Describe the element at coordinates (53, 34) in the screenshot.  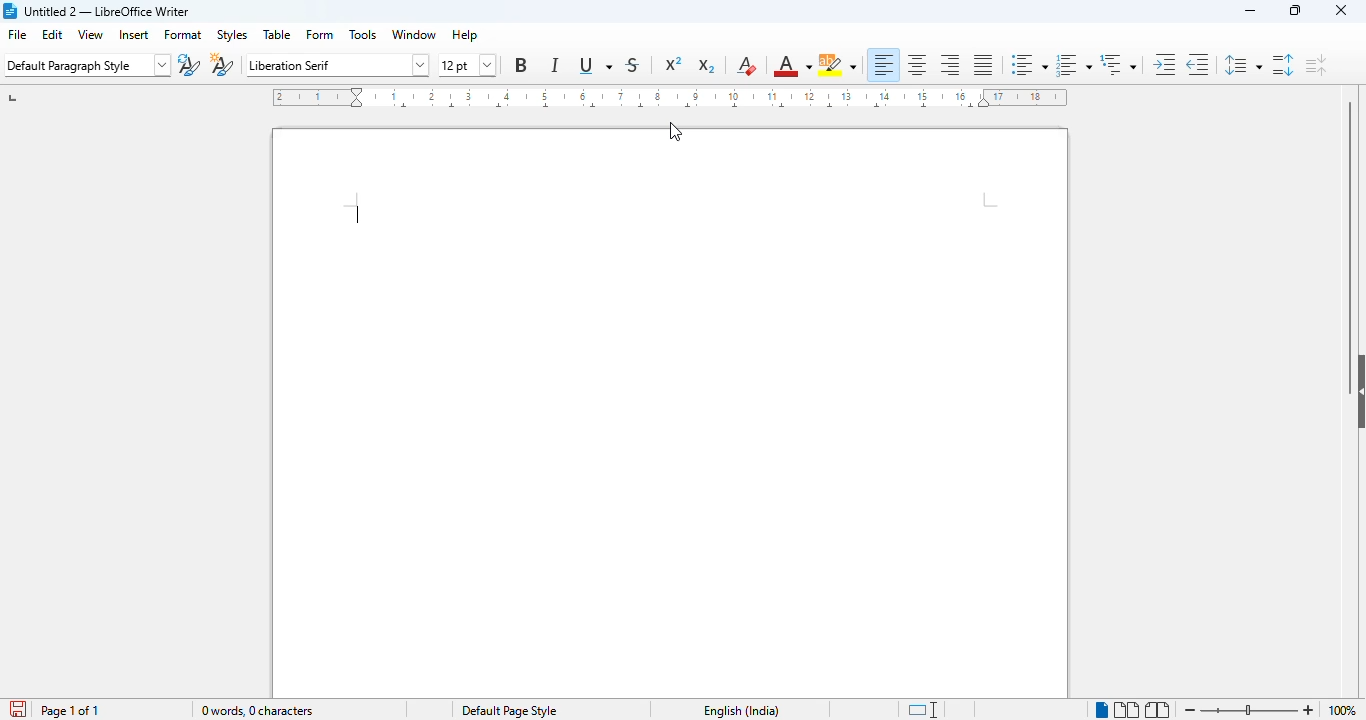
I see `edit` at that location.